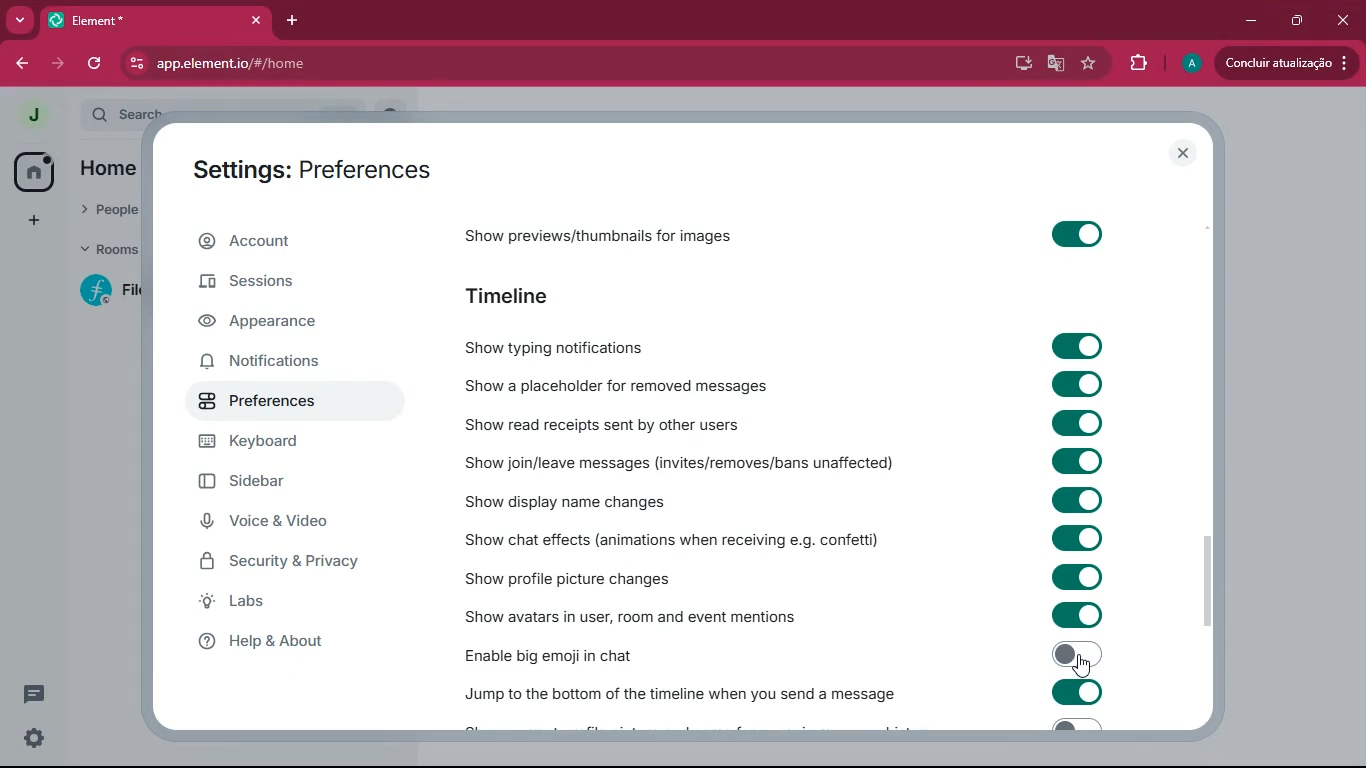 The height and width of the screenshot is (768, 1366). Describe the element at coordinates (1284, 62) in the screenshot. I see `concluir atualizacao` at that location.